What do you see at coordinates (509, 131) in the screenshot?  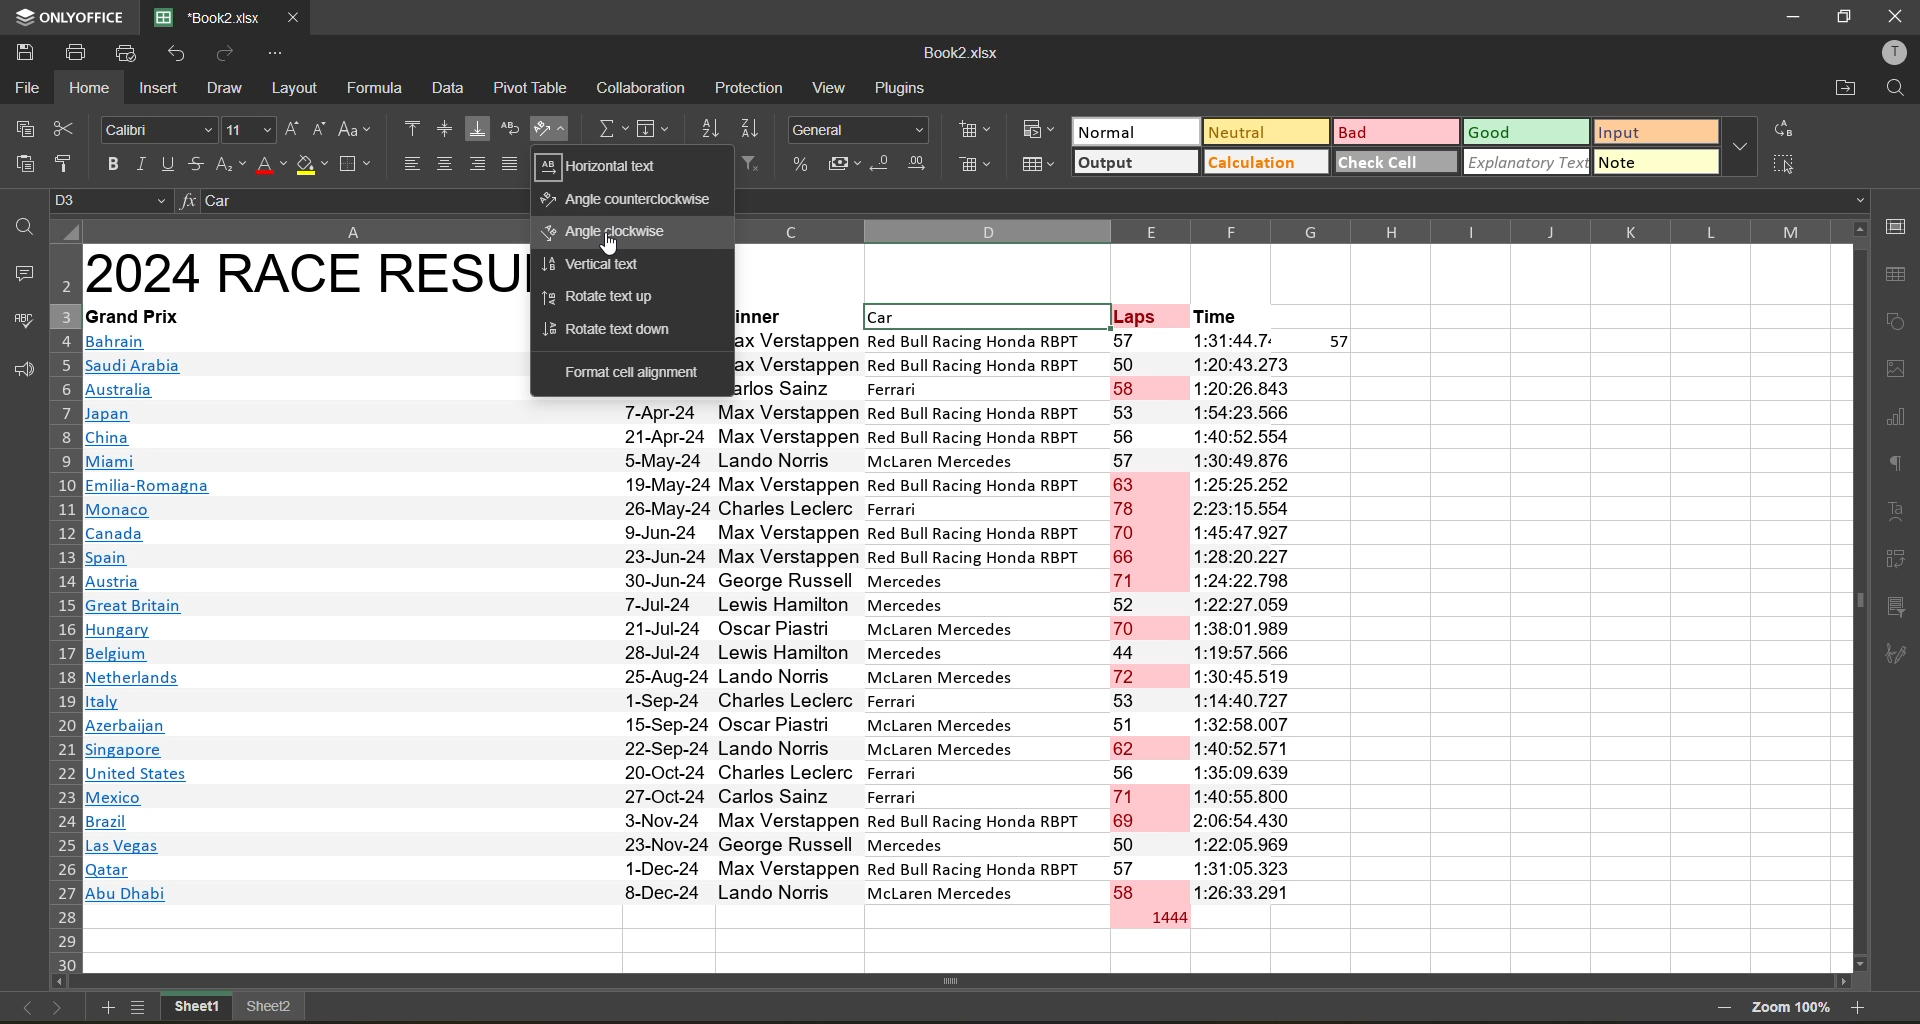 I see `wrap text` at bounding box center [509, 131].